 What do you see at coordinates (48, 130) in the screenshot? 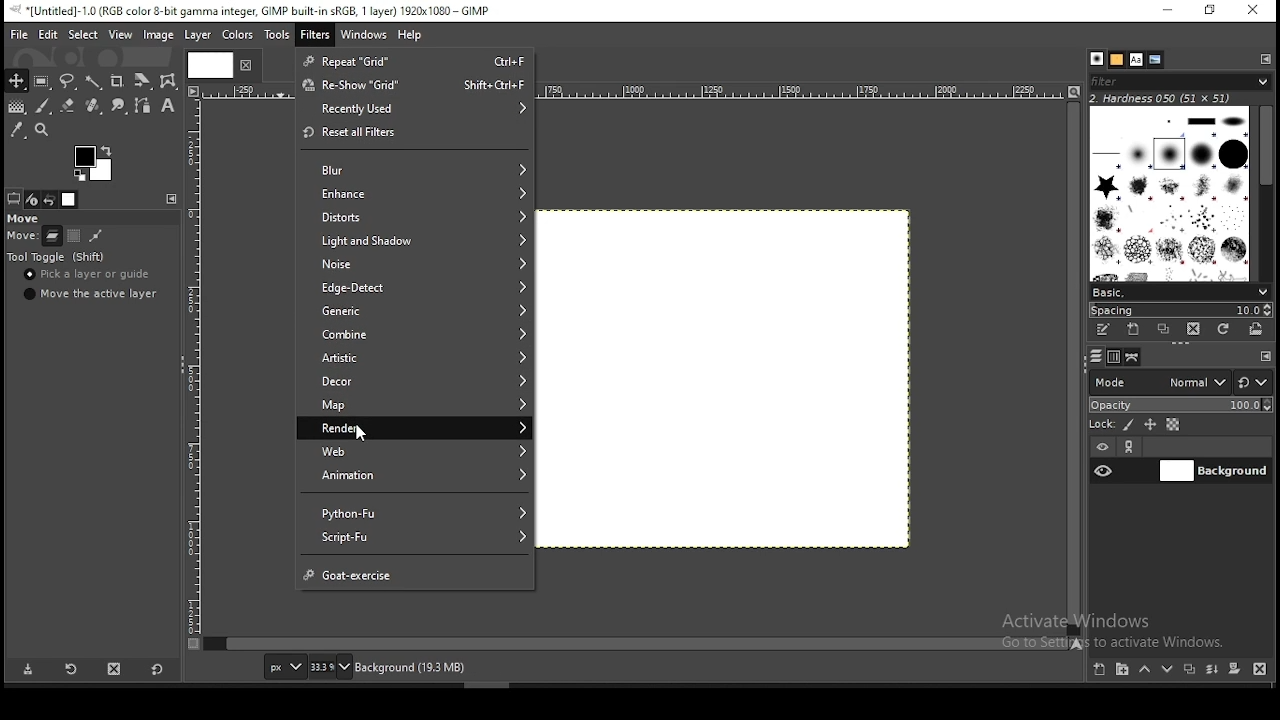
I see `zoom tool` at bounding box center [48, 130].